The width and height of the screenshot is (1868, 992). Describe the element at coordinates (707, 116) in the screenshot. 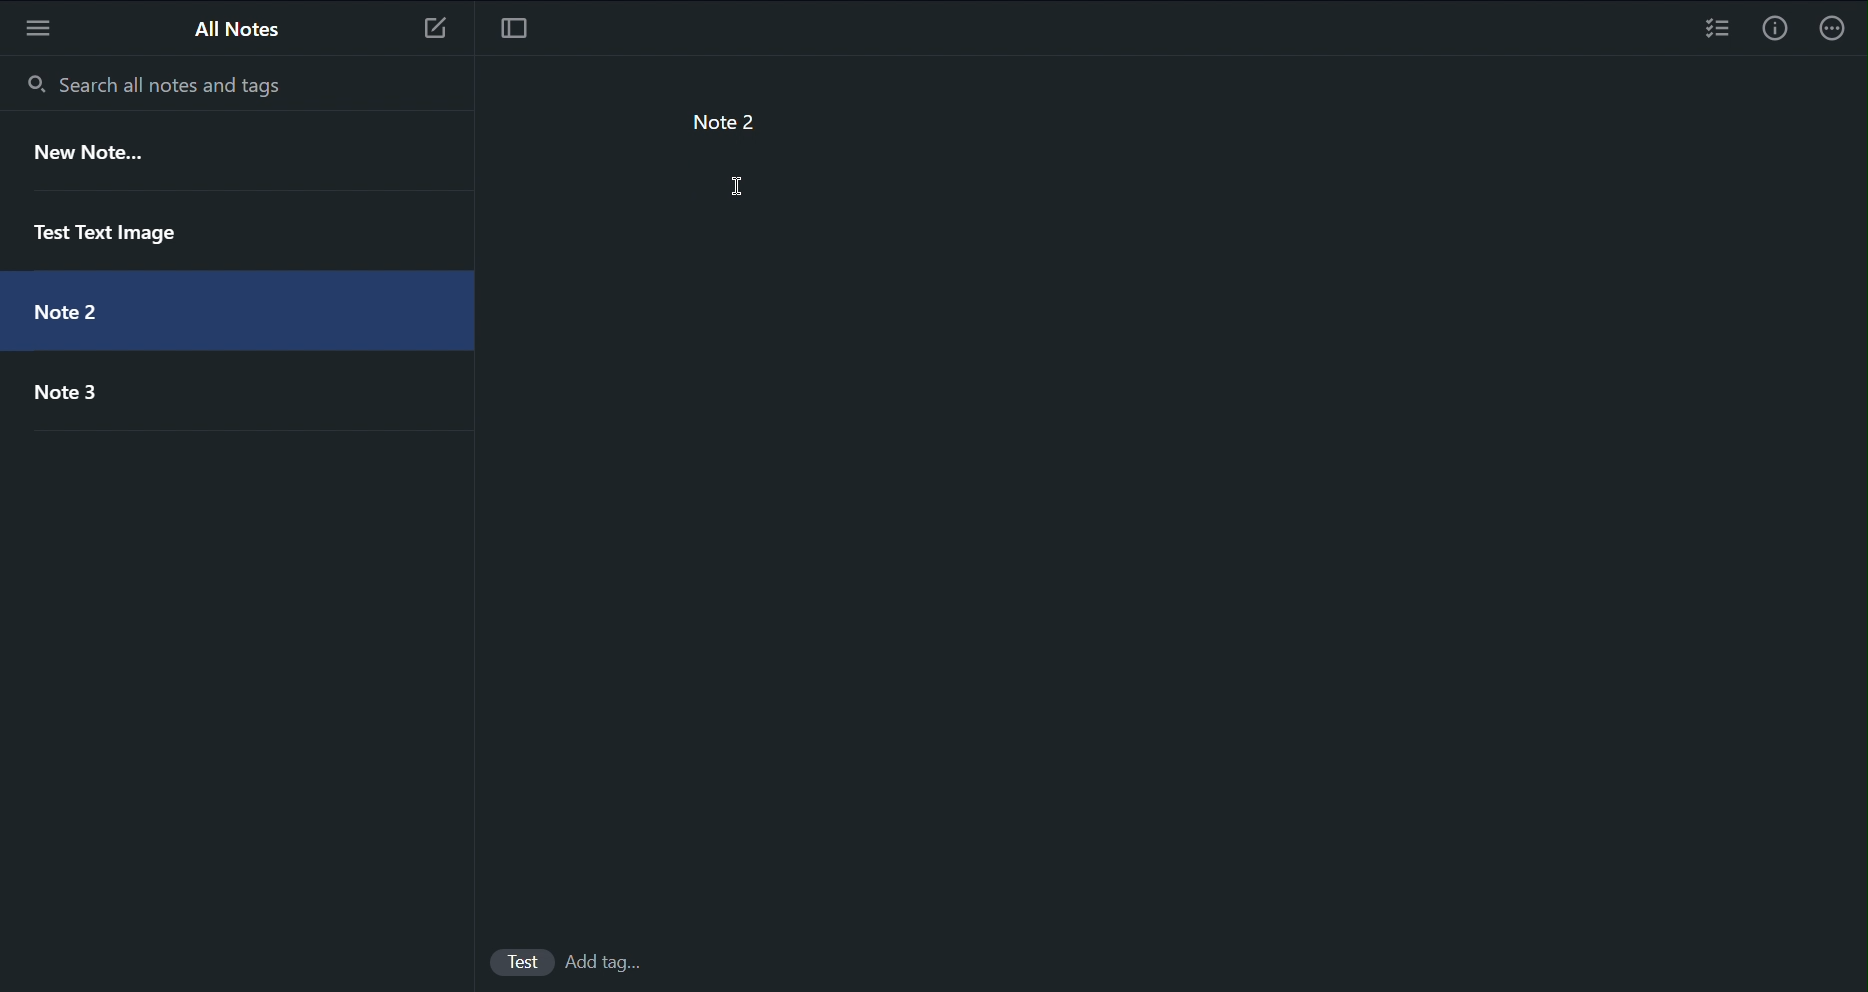

I see `note 2` at that location.